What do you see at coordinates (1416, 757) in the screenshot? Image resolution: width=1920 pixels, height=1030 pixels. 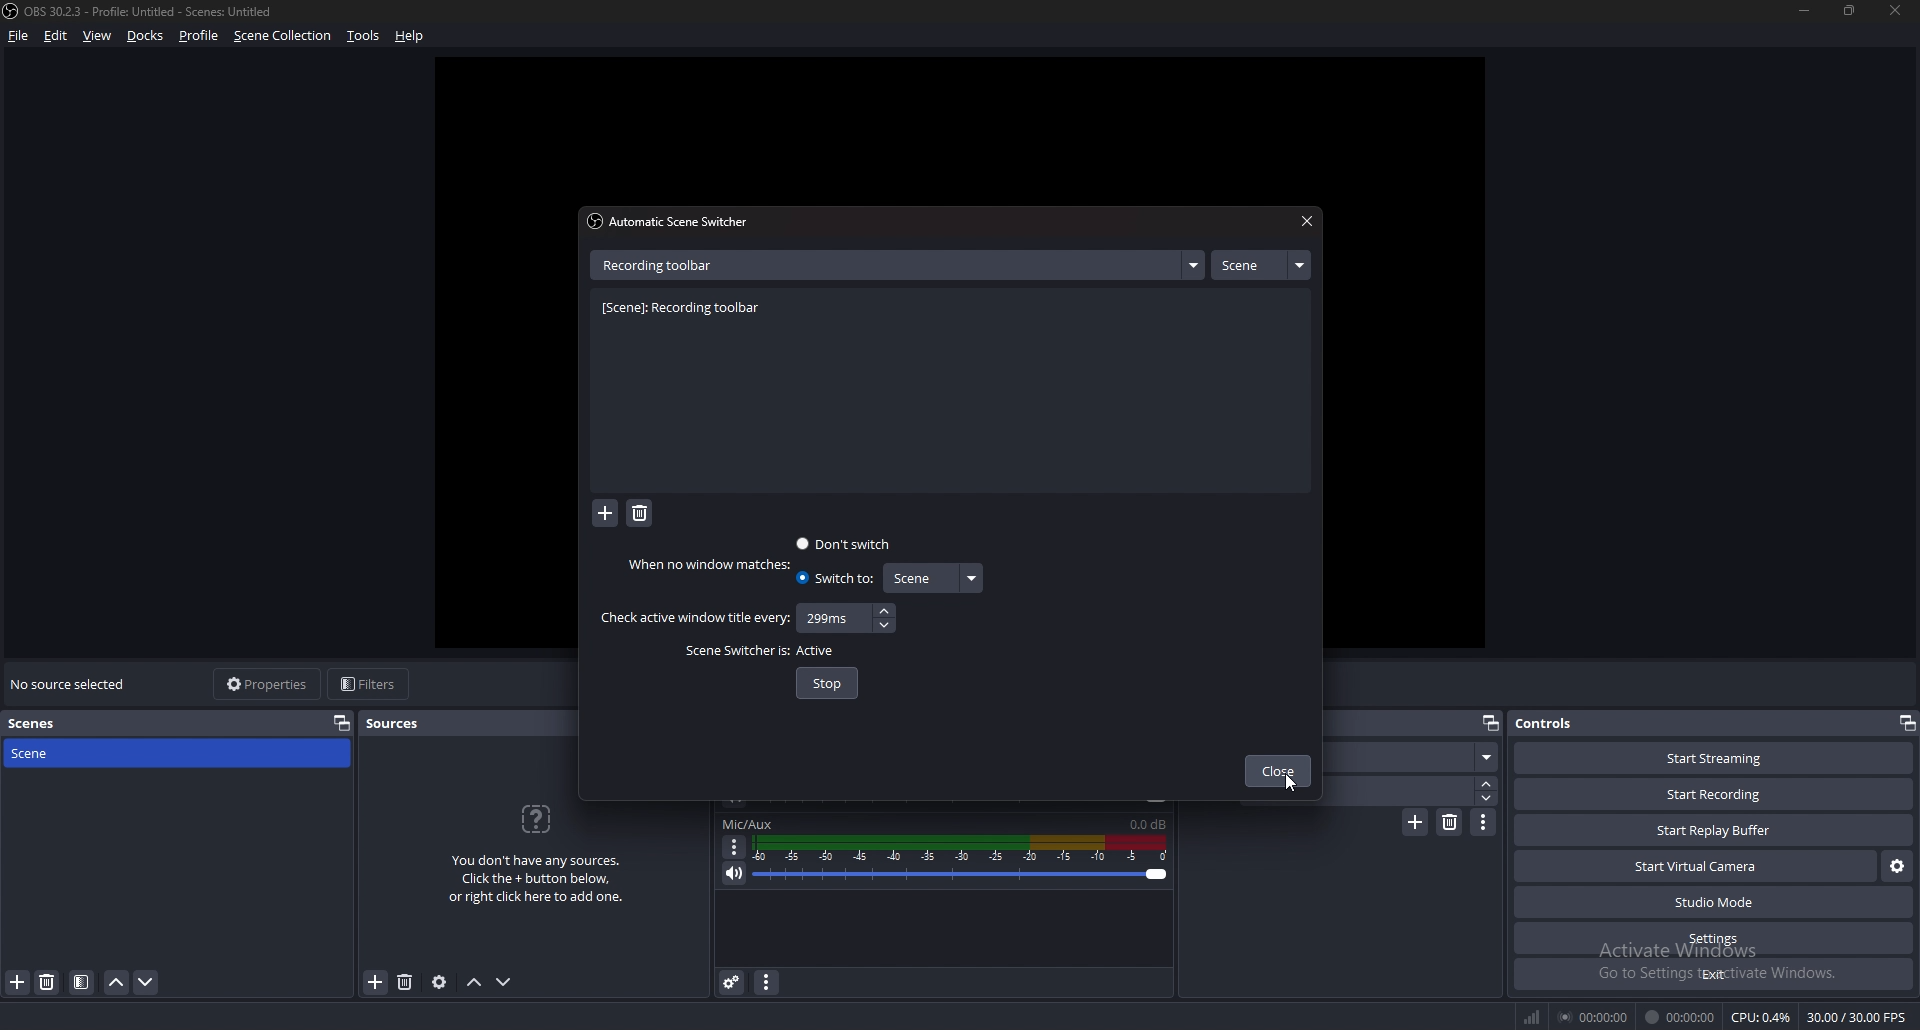 I see `swipe` at bounding box center [1416, 757].